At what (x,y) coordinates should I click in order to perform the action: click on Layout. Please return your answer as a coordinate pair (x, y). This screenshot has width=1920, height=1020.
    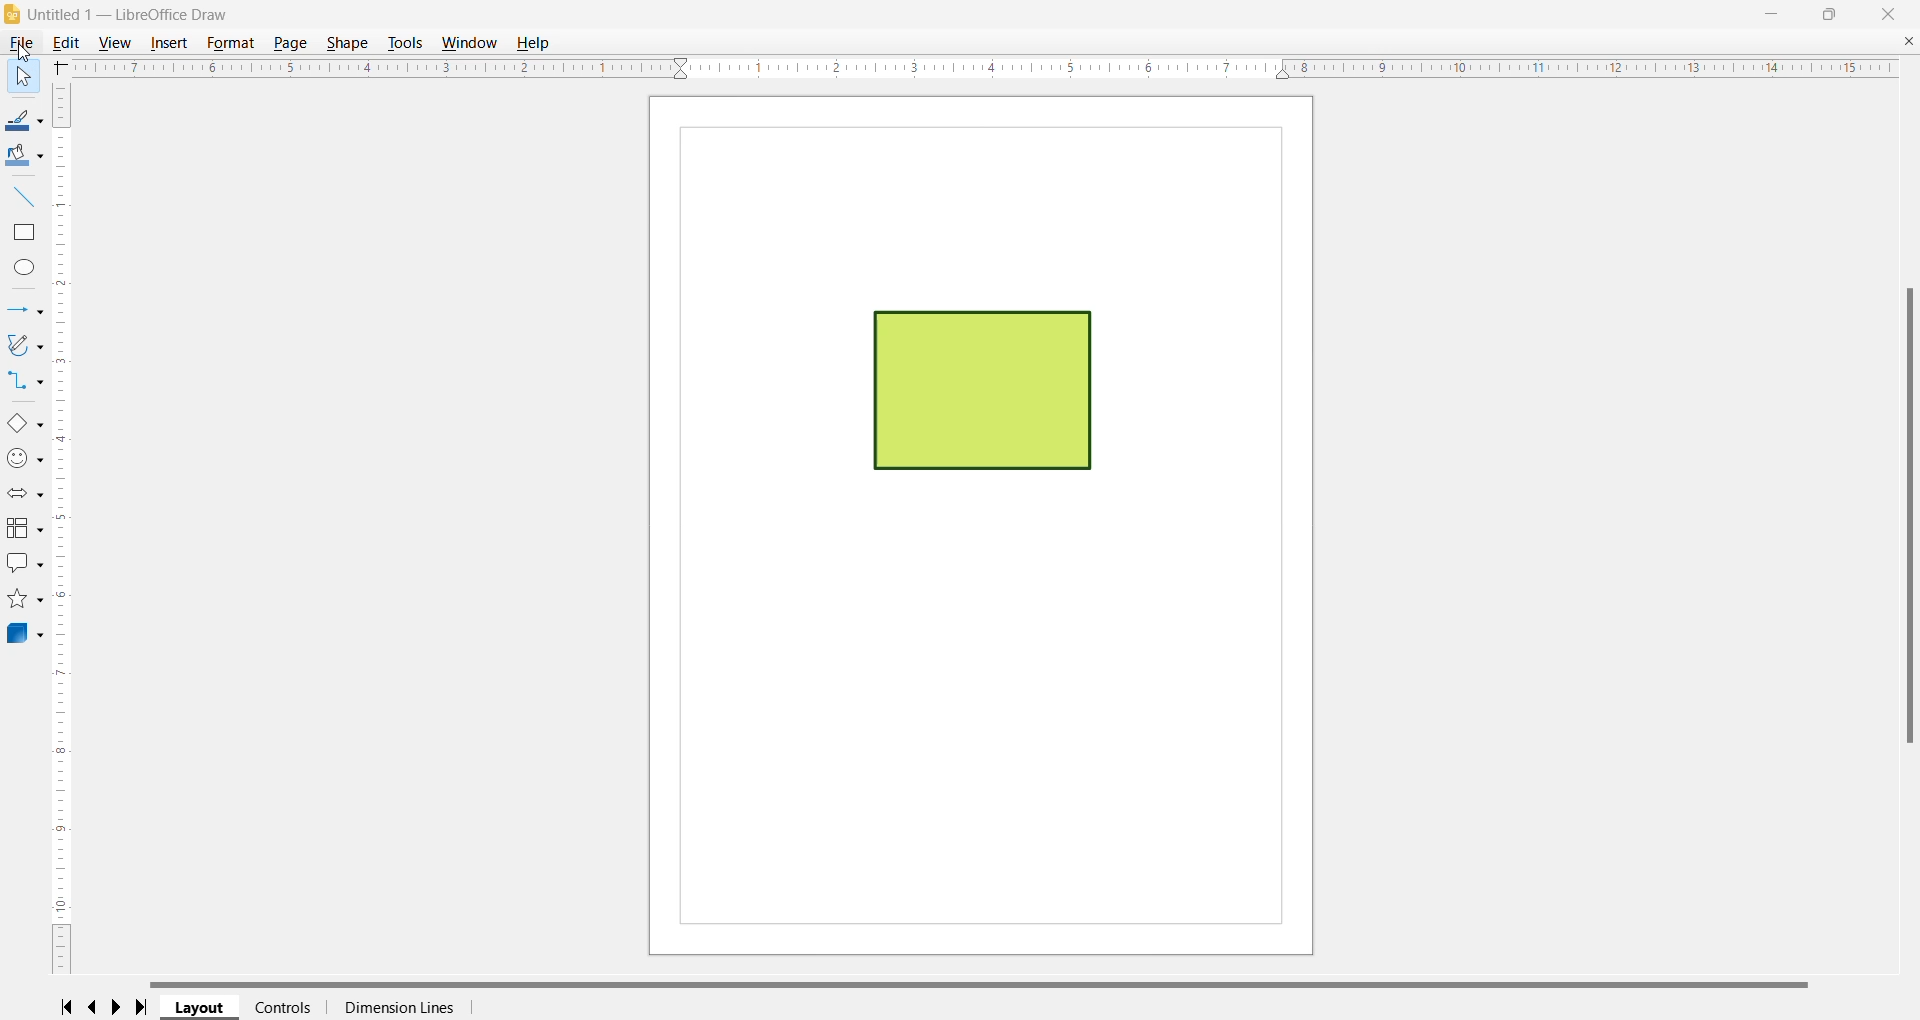
    Looking at the image, I should click on (201, 1008).